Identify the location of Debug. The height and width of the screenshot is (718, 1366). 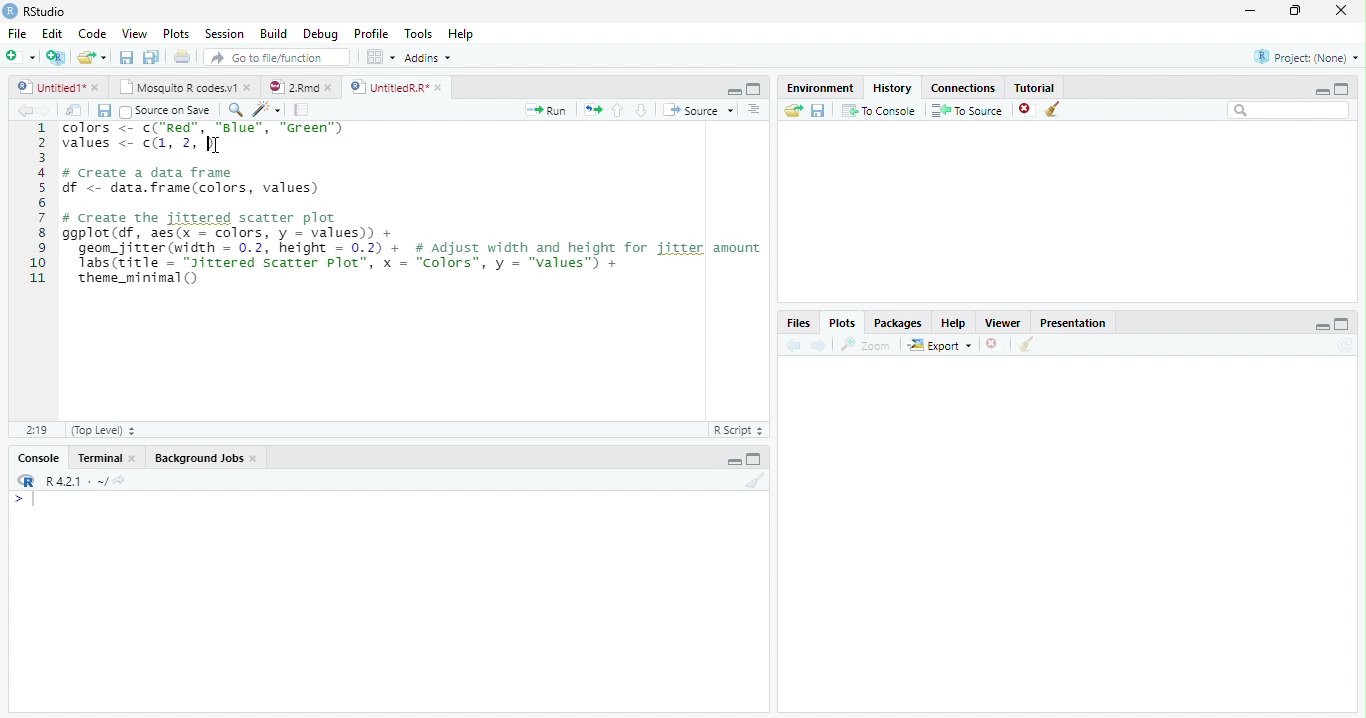
(320, 34).